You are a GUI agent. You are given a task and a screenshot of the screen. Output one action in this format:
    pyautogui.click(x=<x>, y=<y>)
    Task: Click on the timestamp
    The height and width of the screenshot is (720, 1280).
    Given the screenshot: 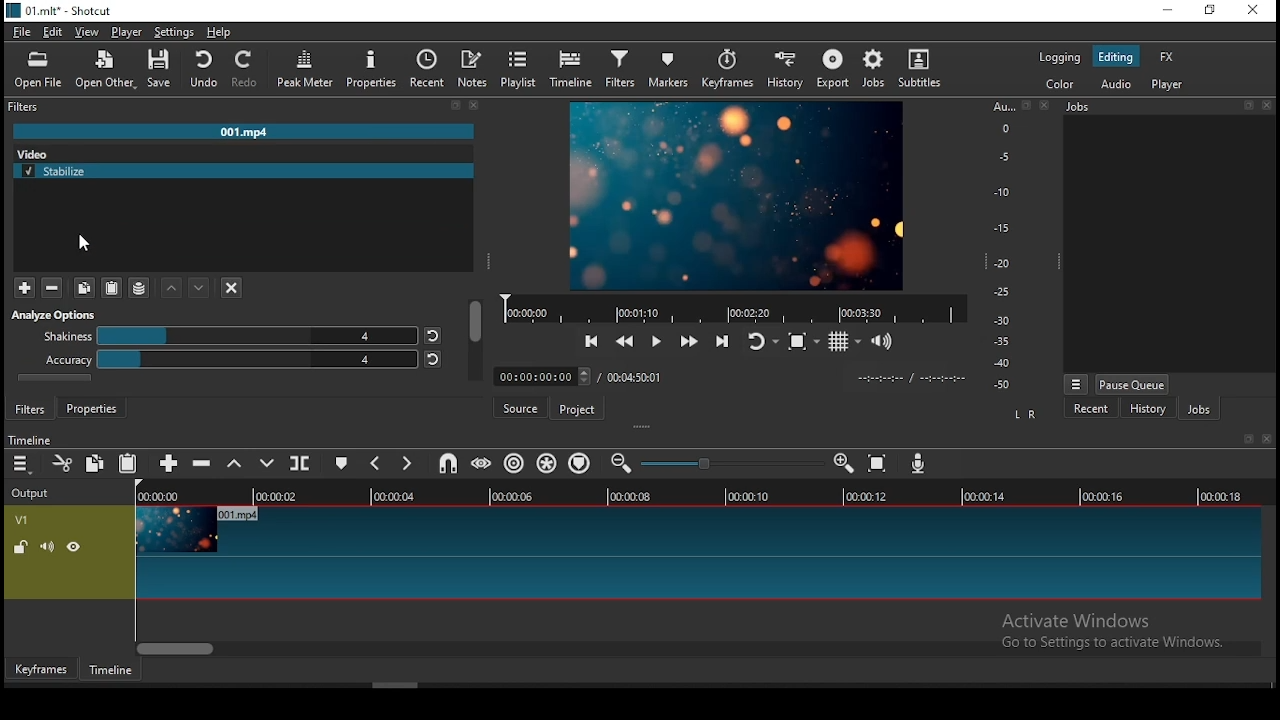 What is the action you would take?
    pyautogui.click(x=581, y=378)
    